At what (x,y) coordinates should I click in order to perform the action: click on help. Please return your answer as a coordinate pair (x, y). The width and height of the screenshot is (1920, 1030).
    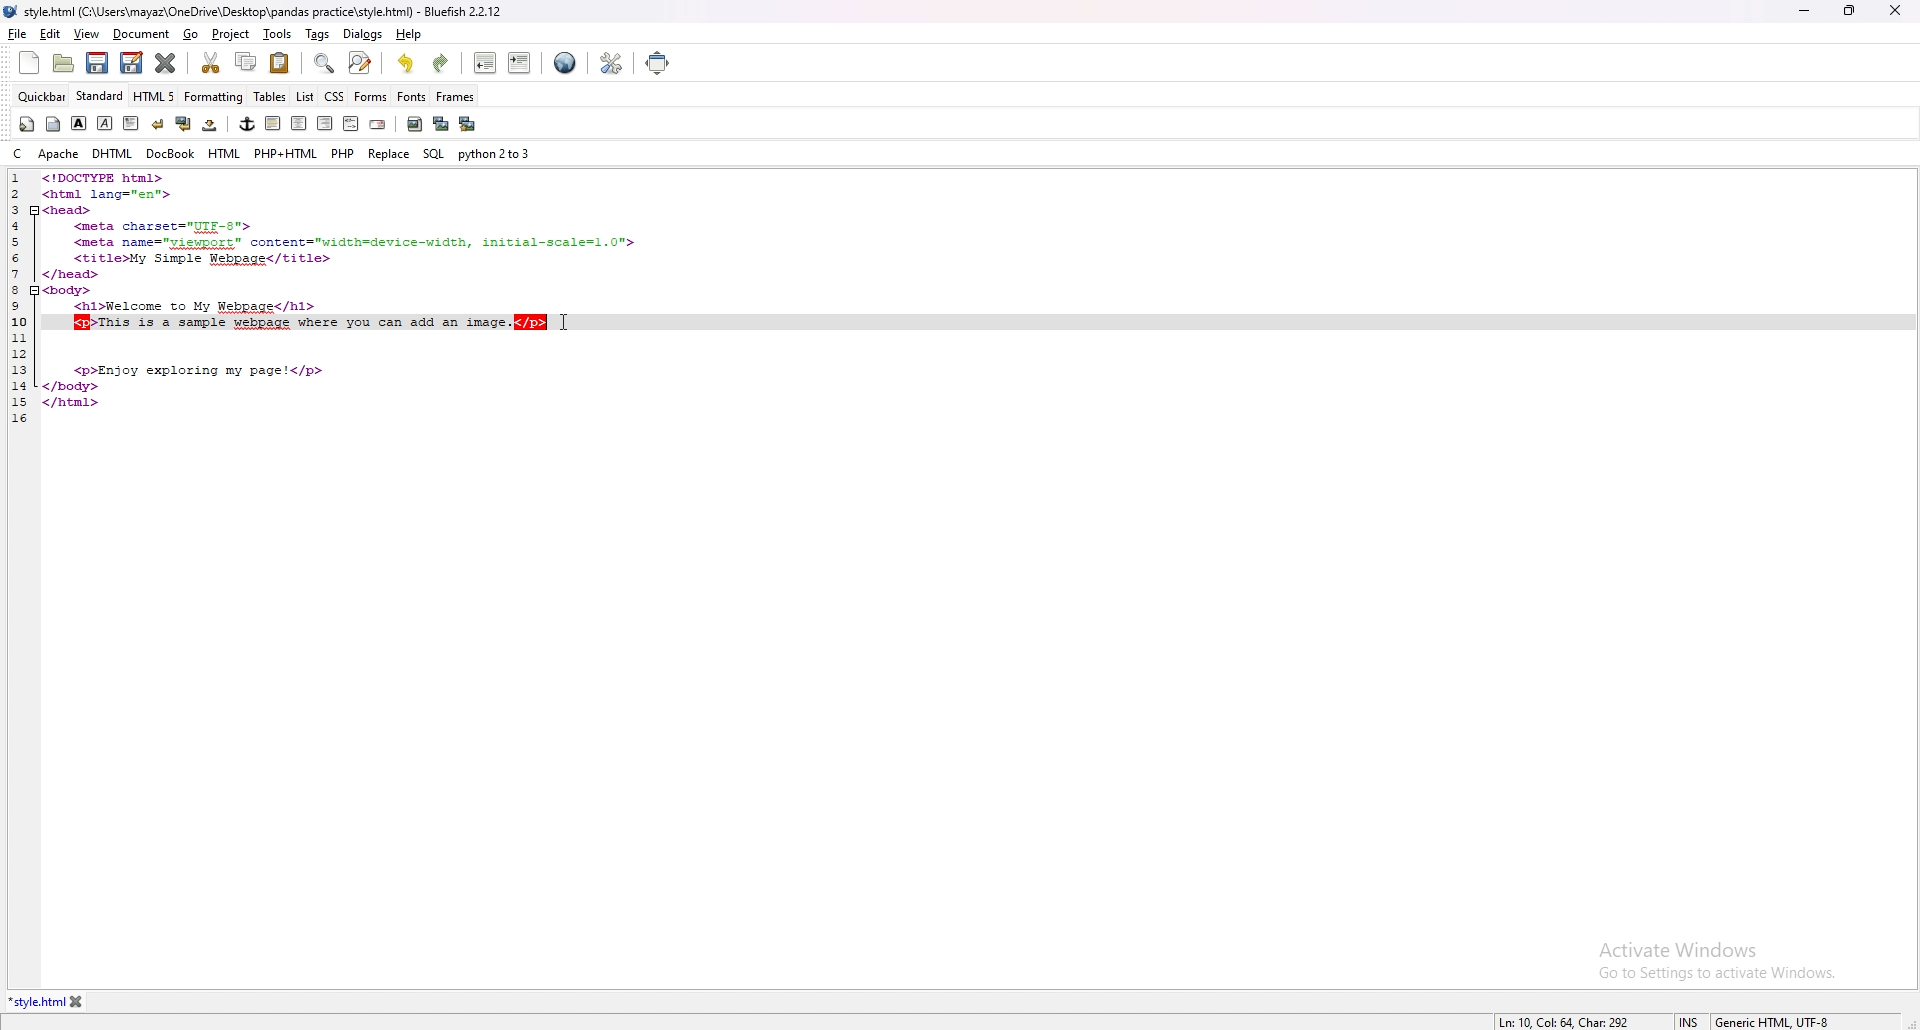
    Looking at the image, I should click on (410, 34).